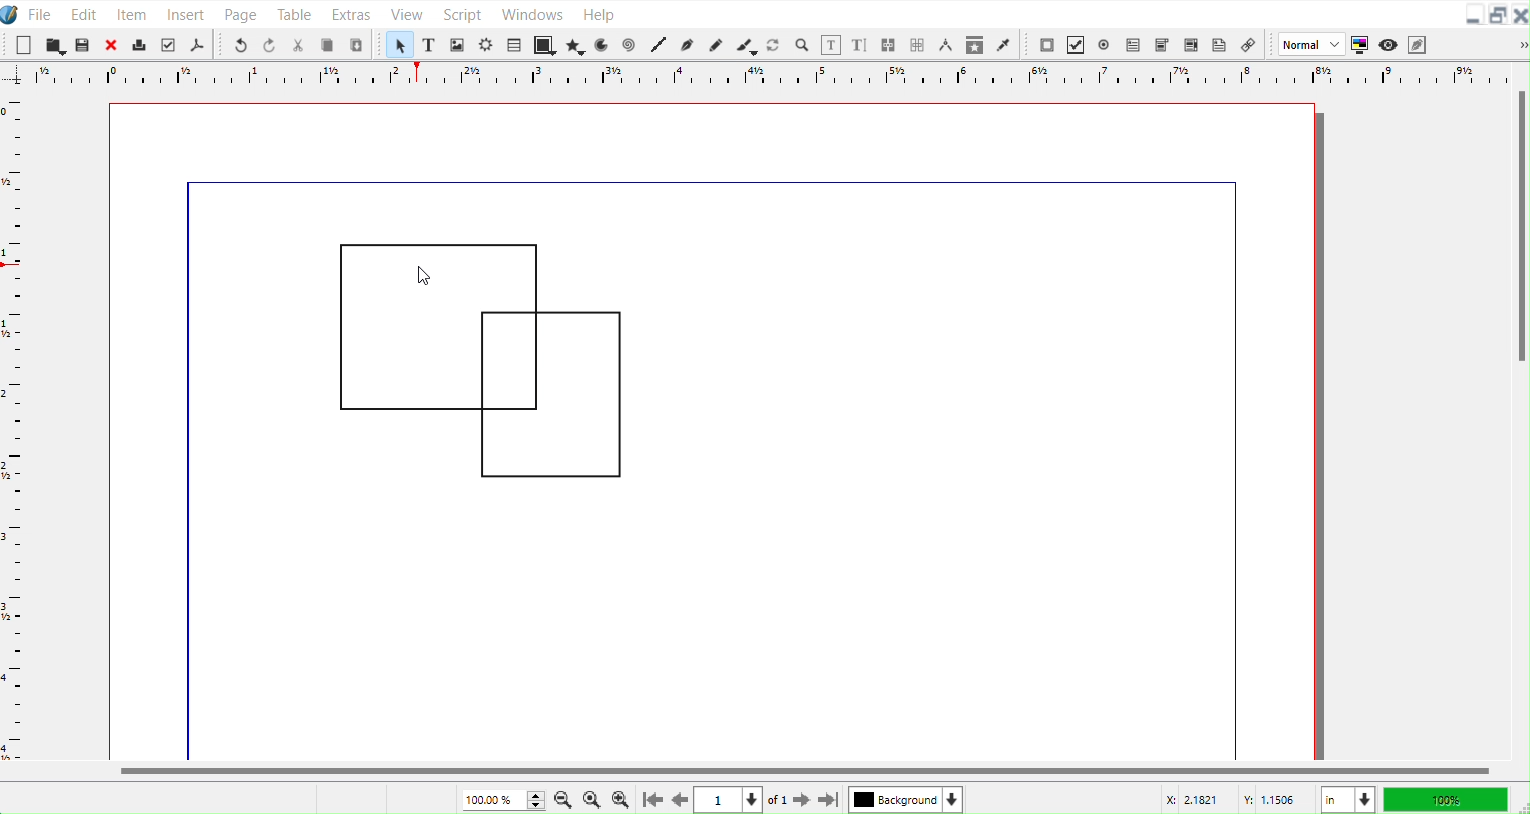 The width and height of the screenshot is (1530, 814). Describe the element at coordinates (1192, 800) in the screenshot. I see `X Co-ordinate` at that location.